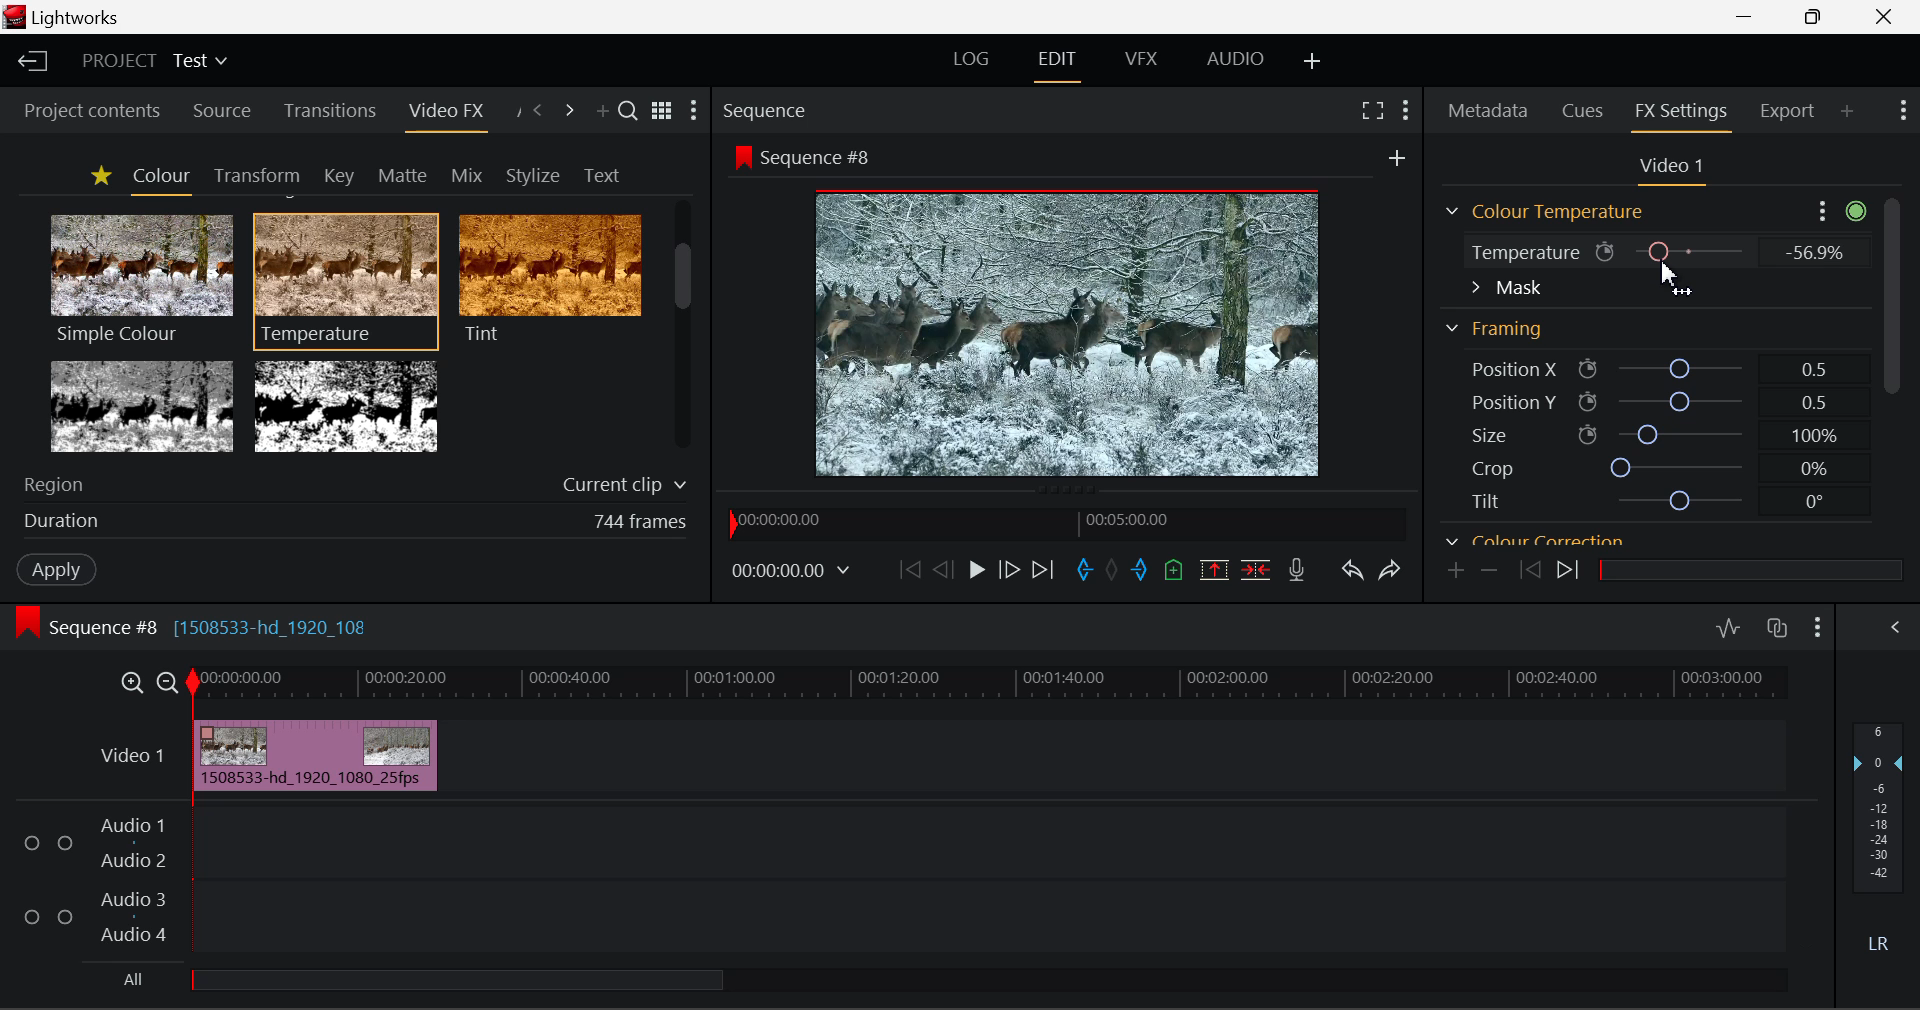  I want to click on Previous keyframe, so click(1524, 570).